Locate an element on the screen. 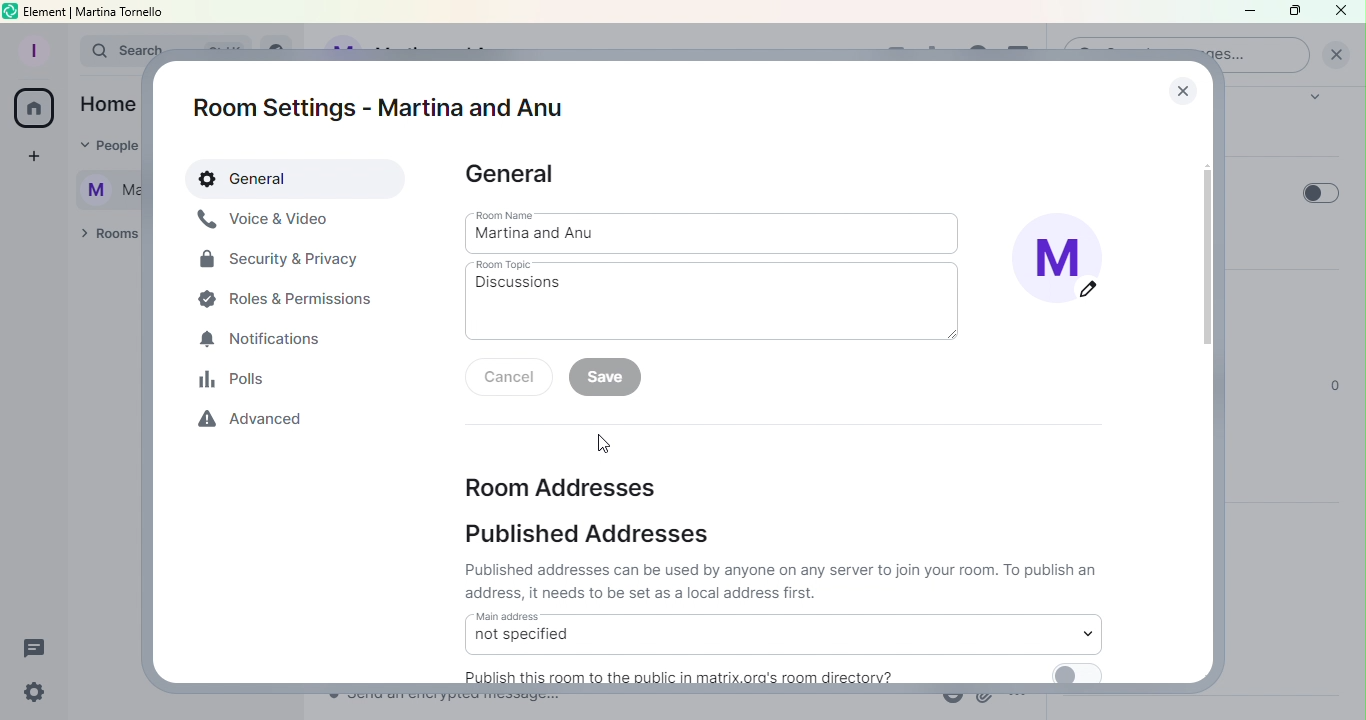 The height and width of the screenshot is (720, 1366). Main address is located at coordinates (782, 633).